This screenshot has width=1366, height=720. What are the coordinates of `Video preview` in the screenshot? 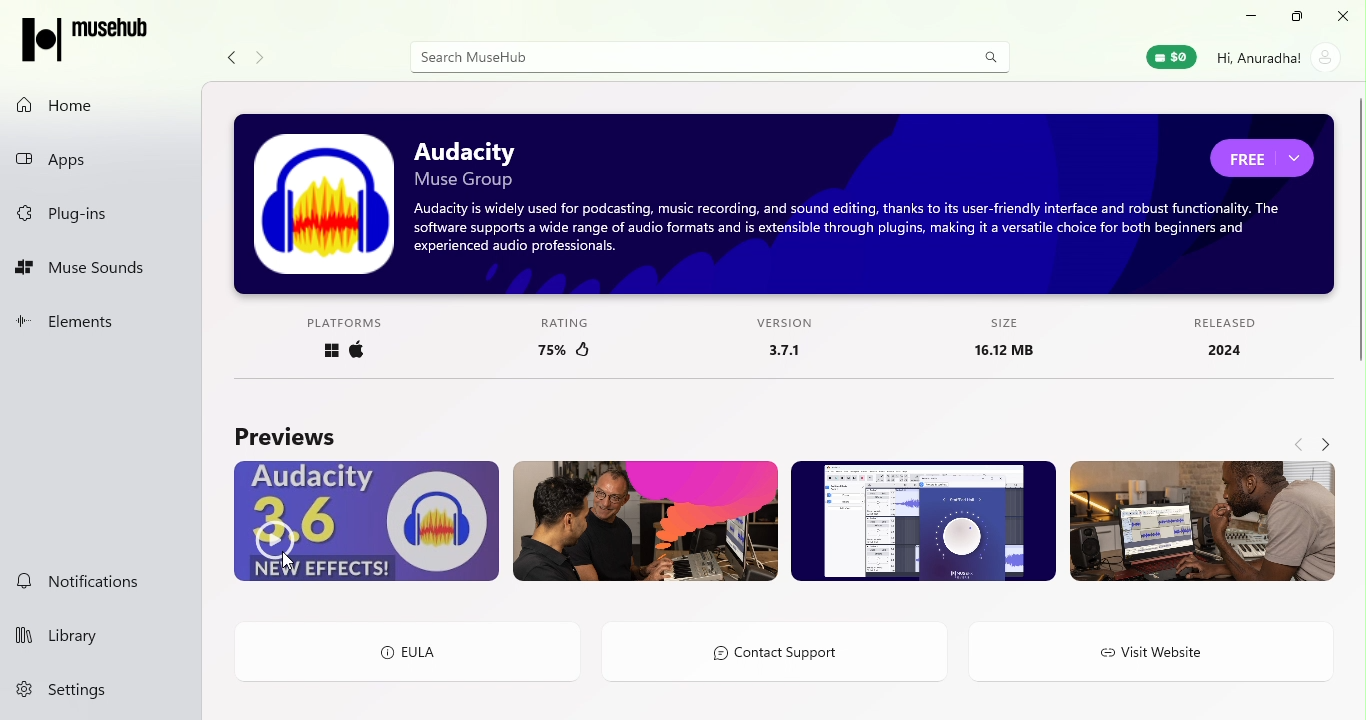 It's located at (367, 521).